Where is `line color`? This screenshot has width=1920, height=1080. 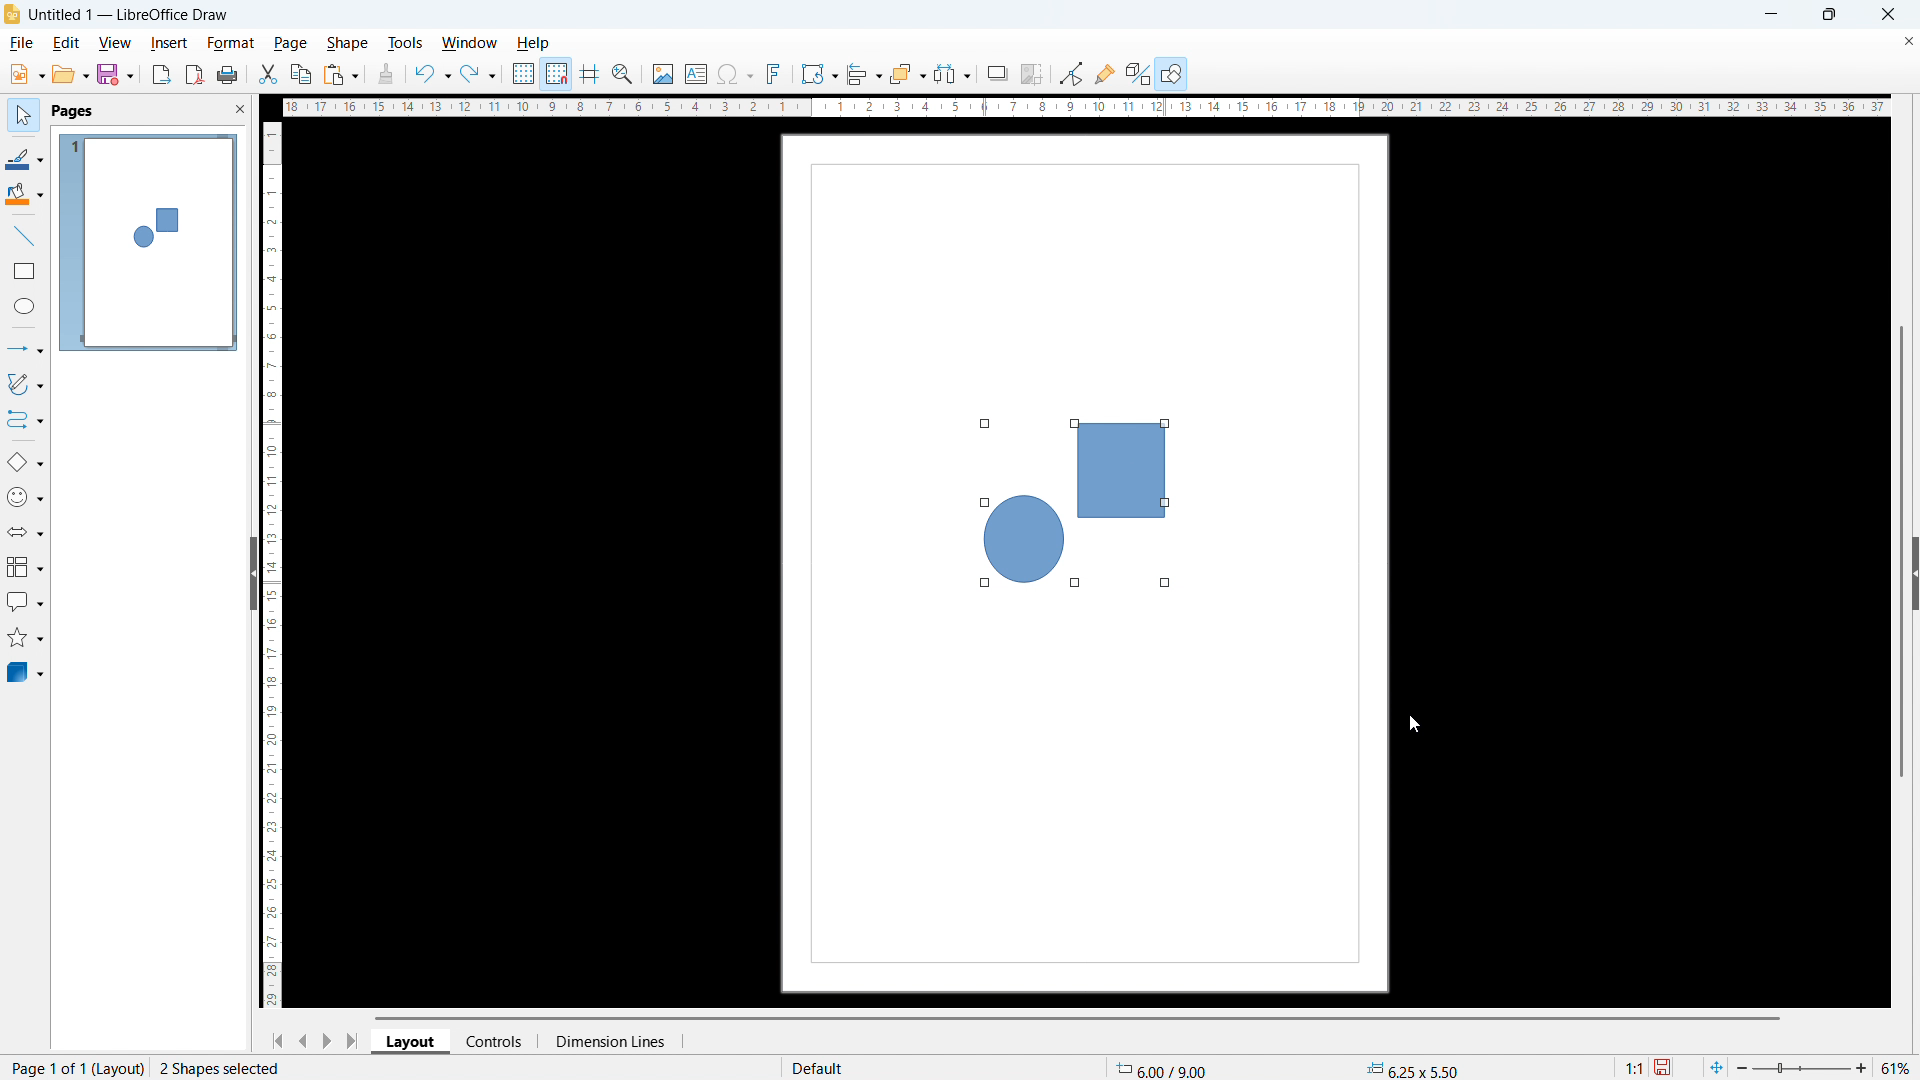
line color is located at coordinates (27, 160).